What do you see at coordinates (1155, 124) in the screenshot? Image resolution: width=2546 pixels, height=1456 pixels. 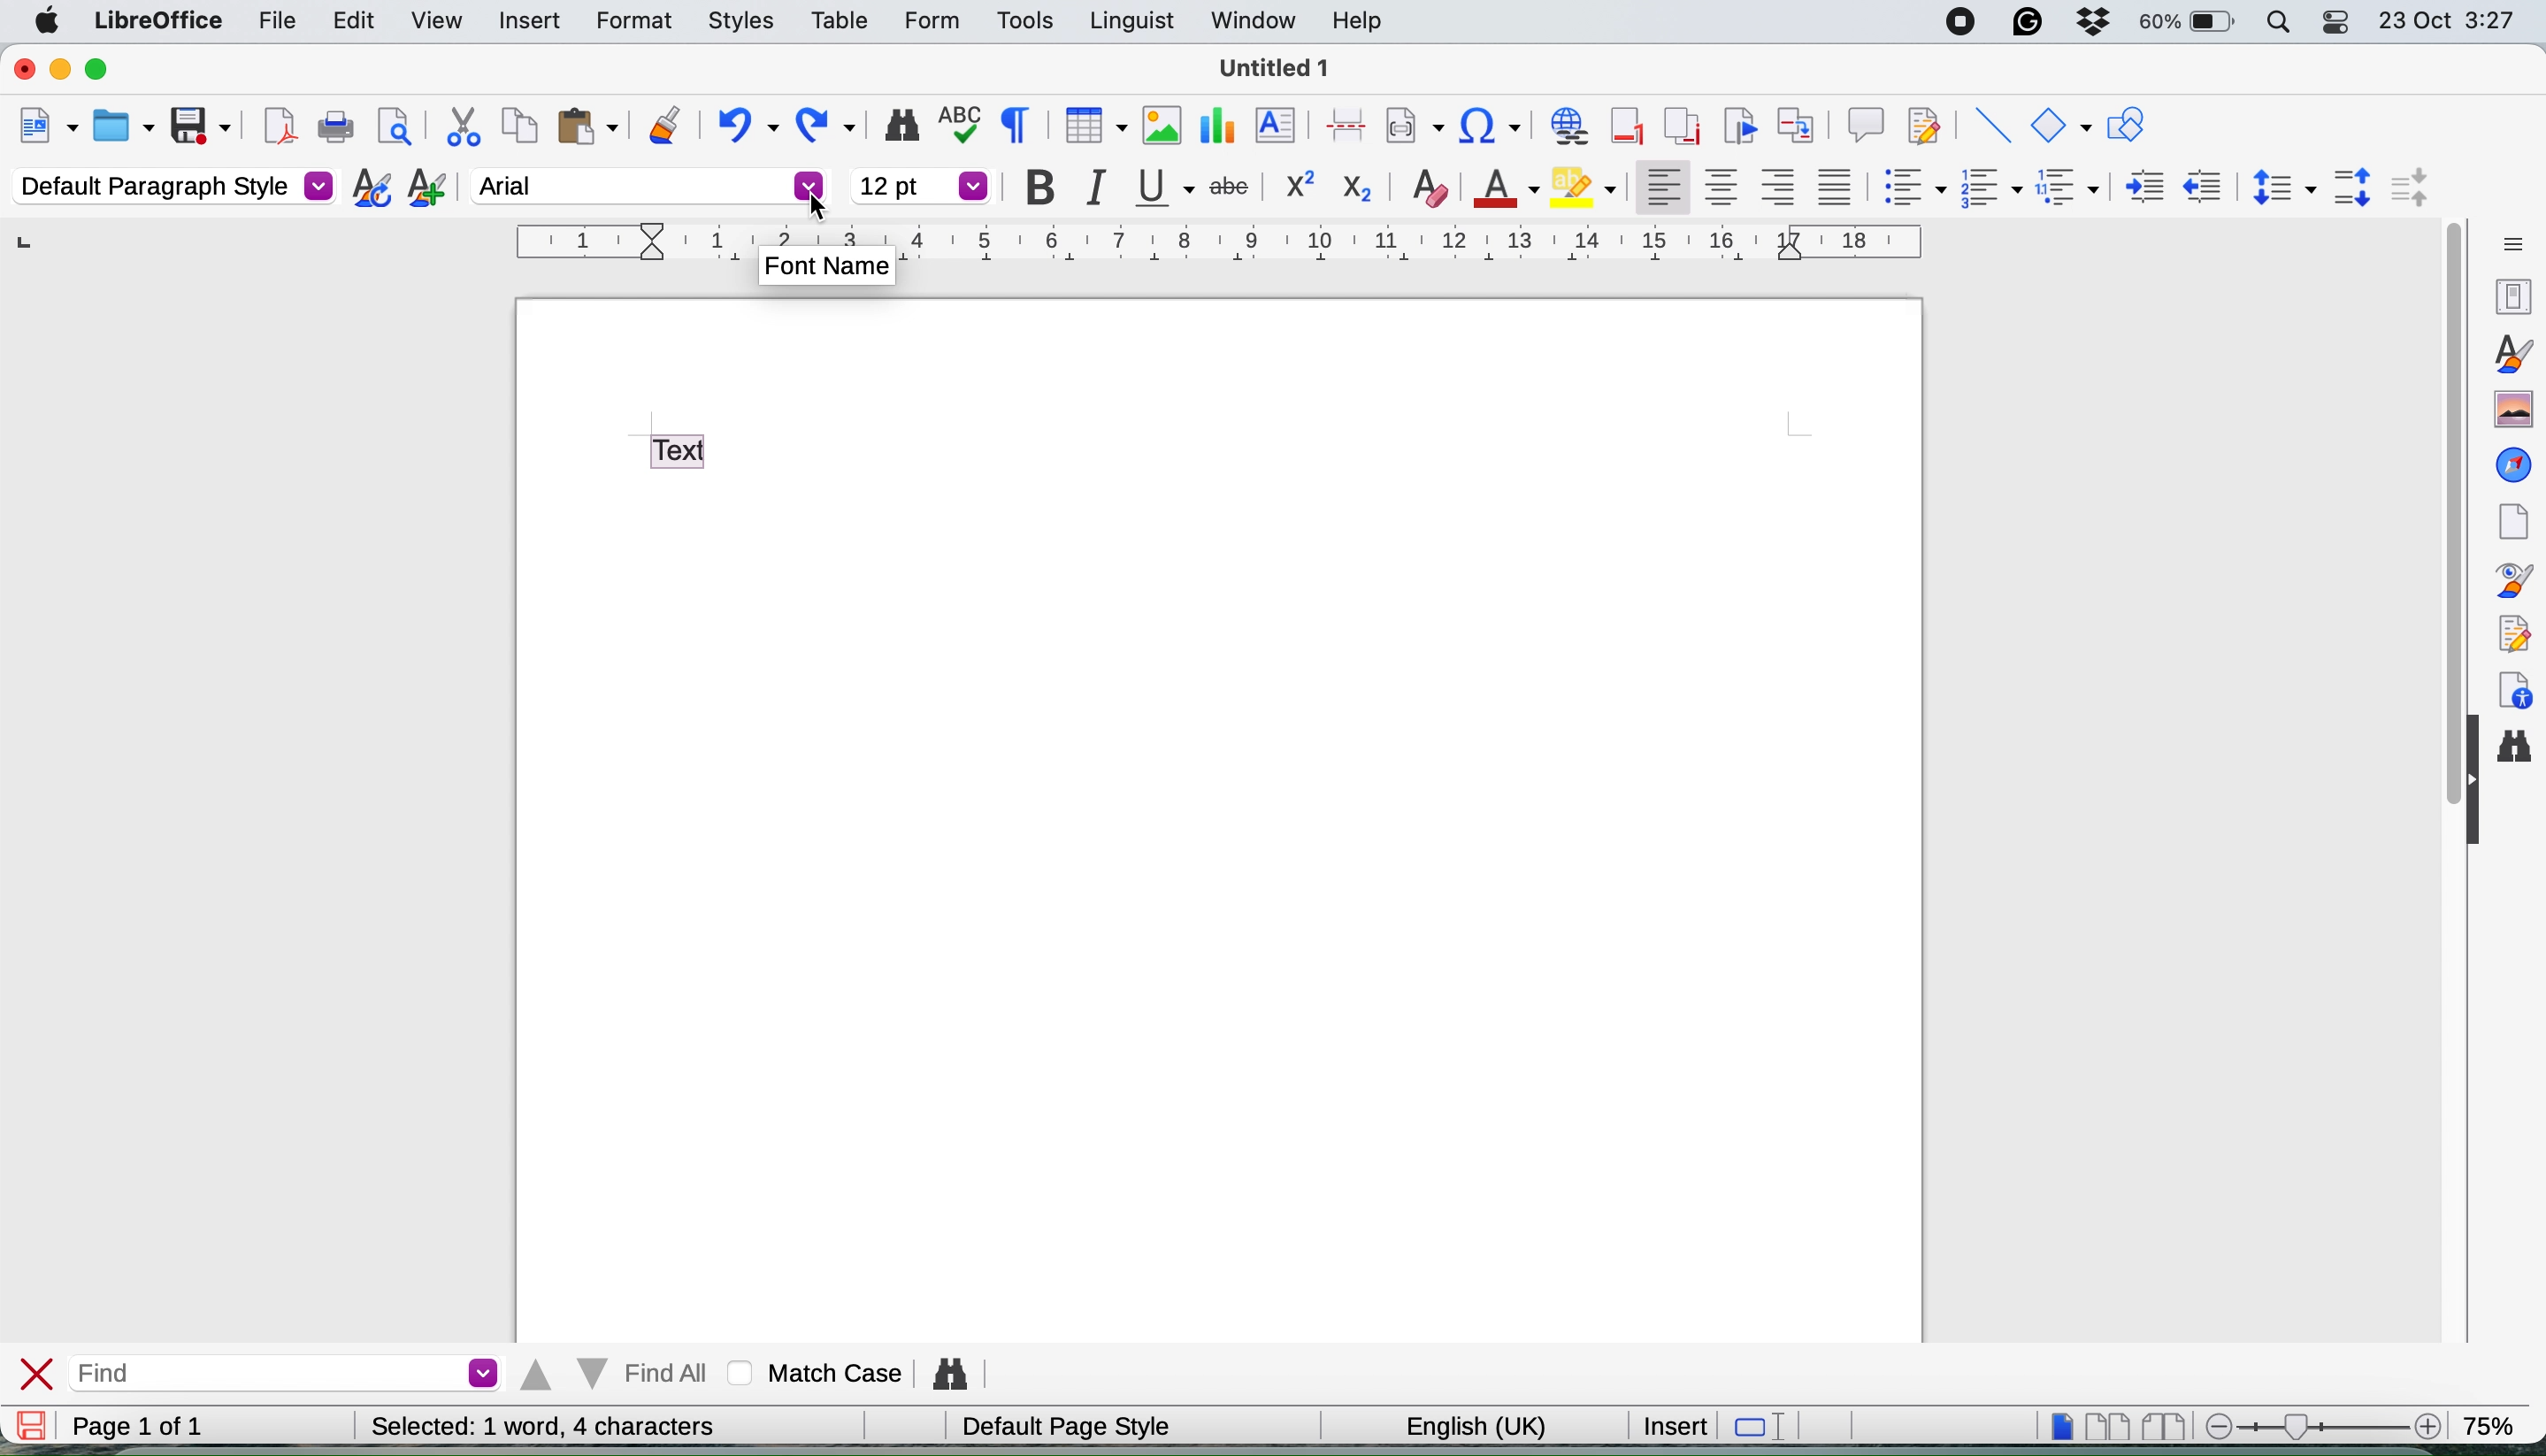 I see `insert image` at bounding box center [1155, 124].